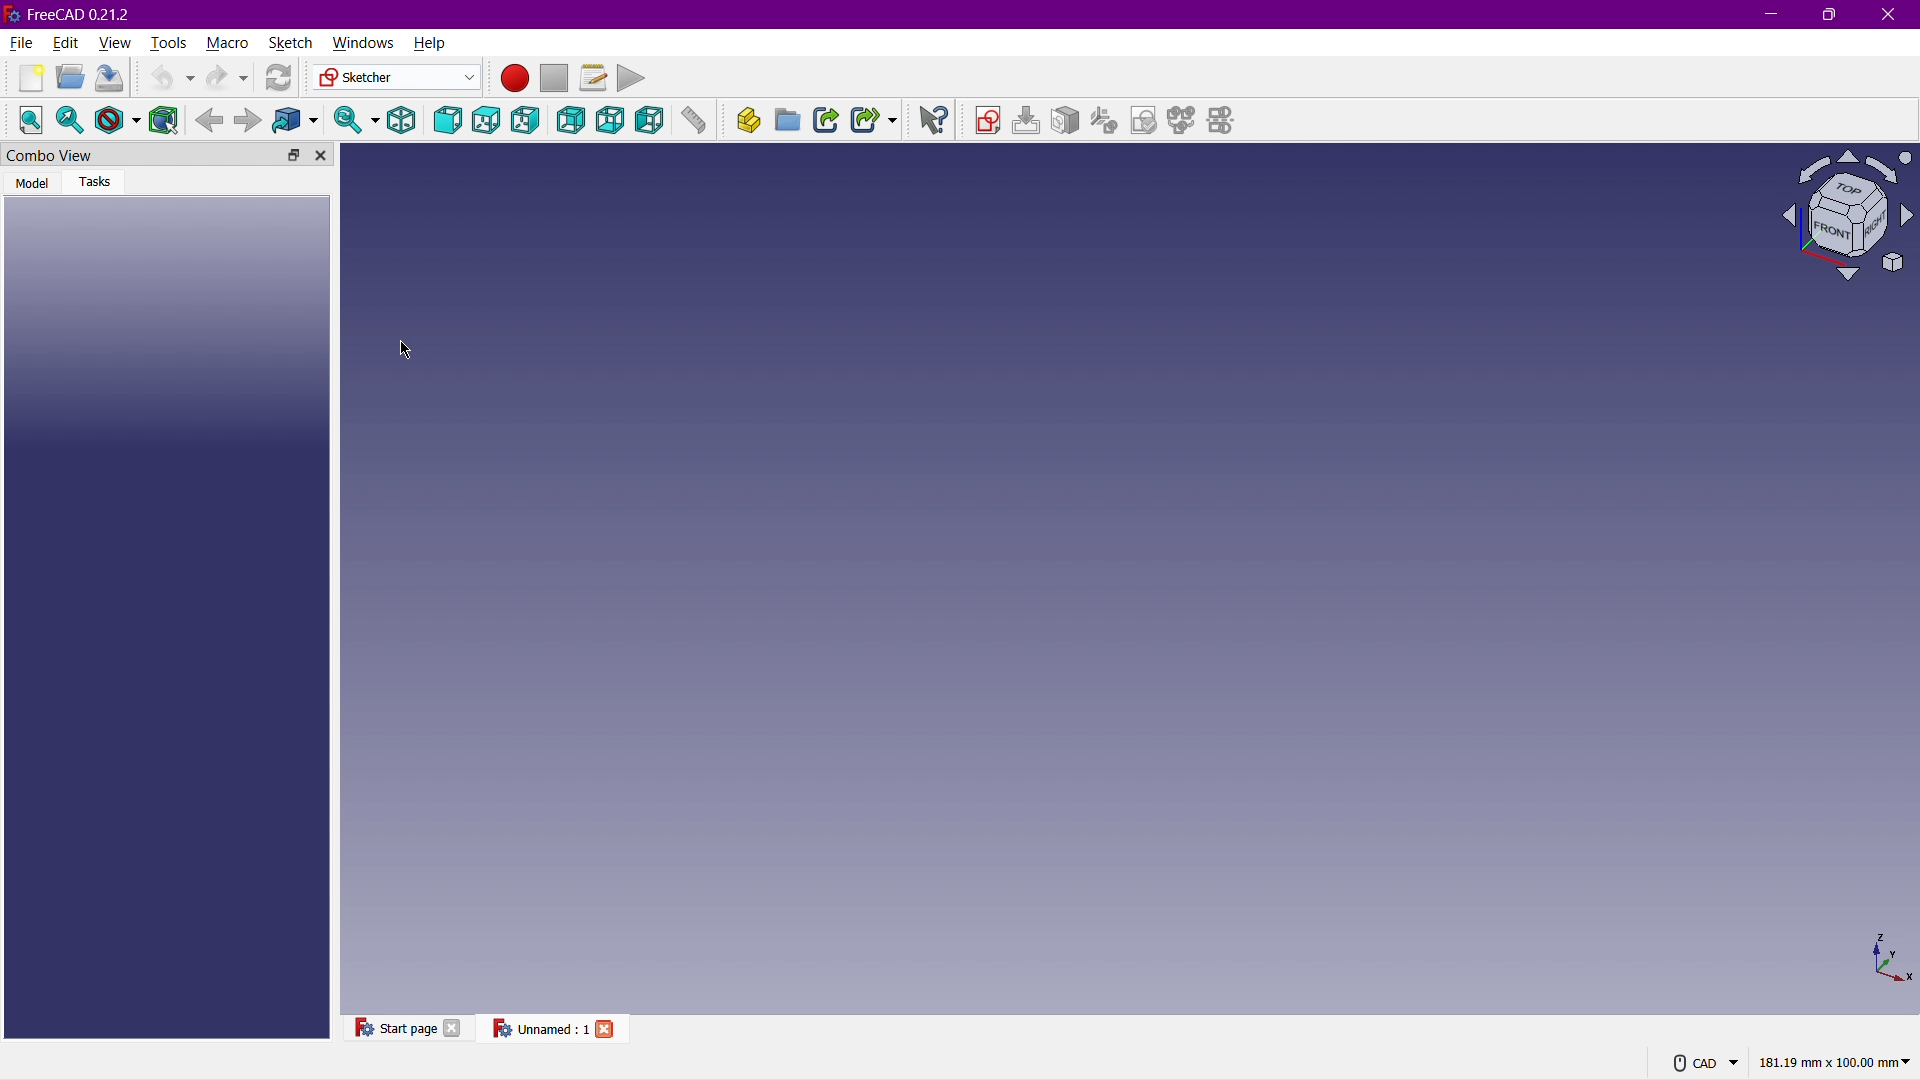  I want to click on Isometric View, so click(1850, 214).